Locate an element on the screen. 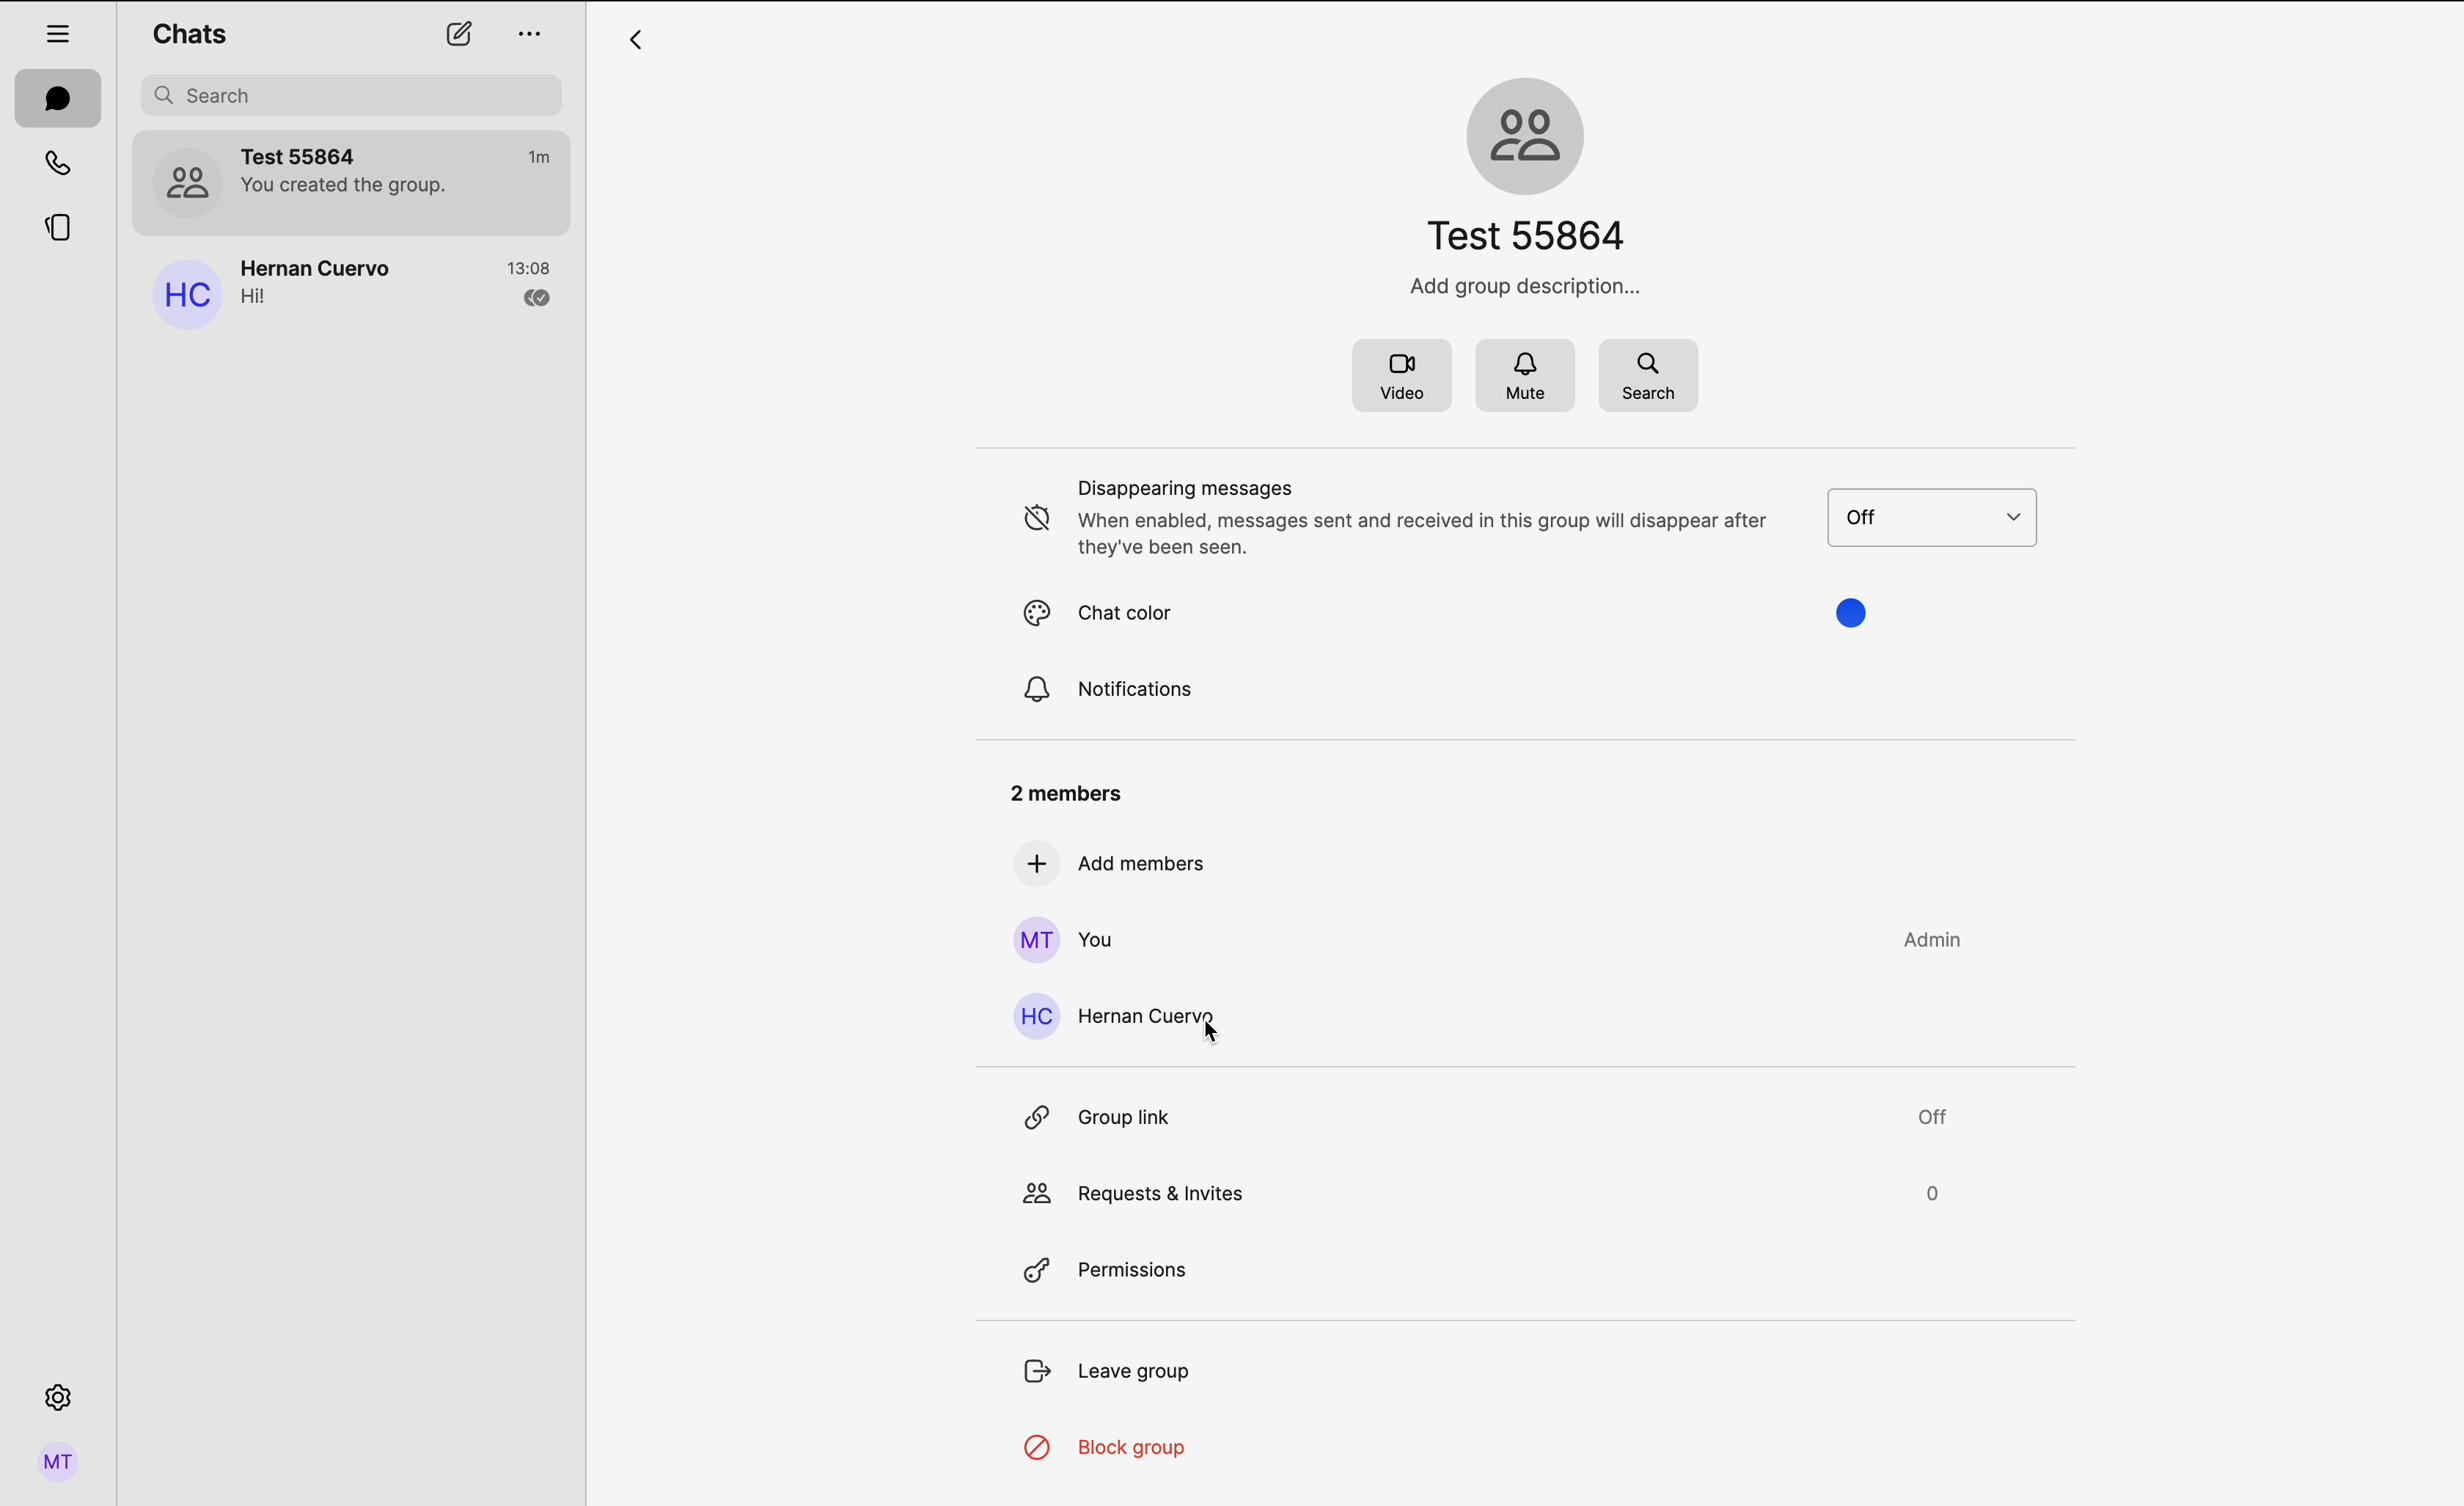  settings is located at coordinates (58, 1402).